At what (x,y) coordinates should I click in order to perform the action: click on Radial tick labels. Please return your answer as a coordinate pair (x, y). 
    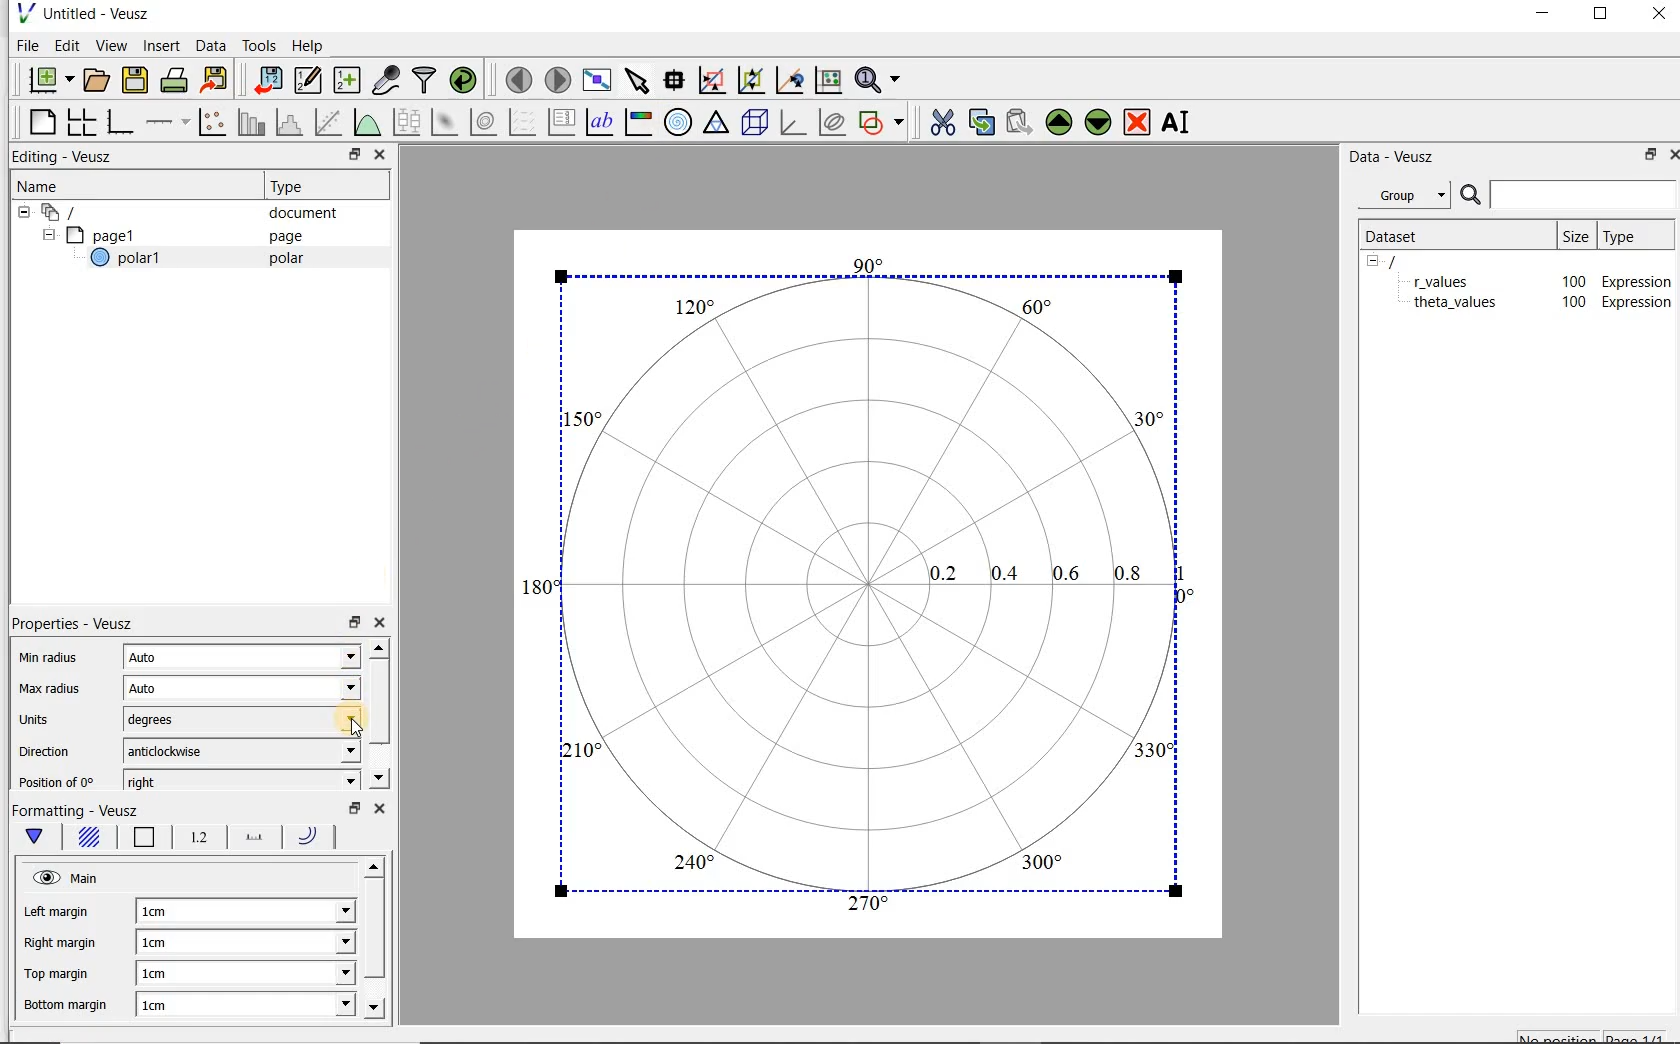
    Looking at the image, I should click on (200, 839).